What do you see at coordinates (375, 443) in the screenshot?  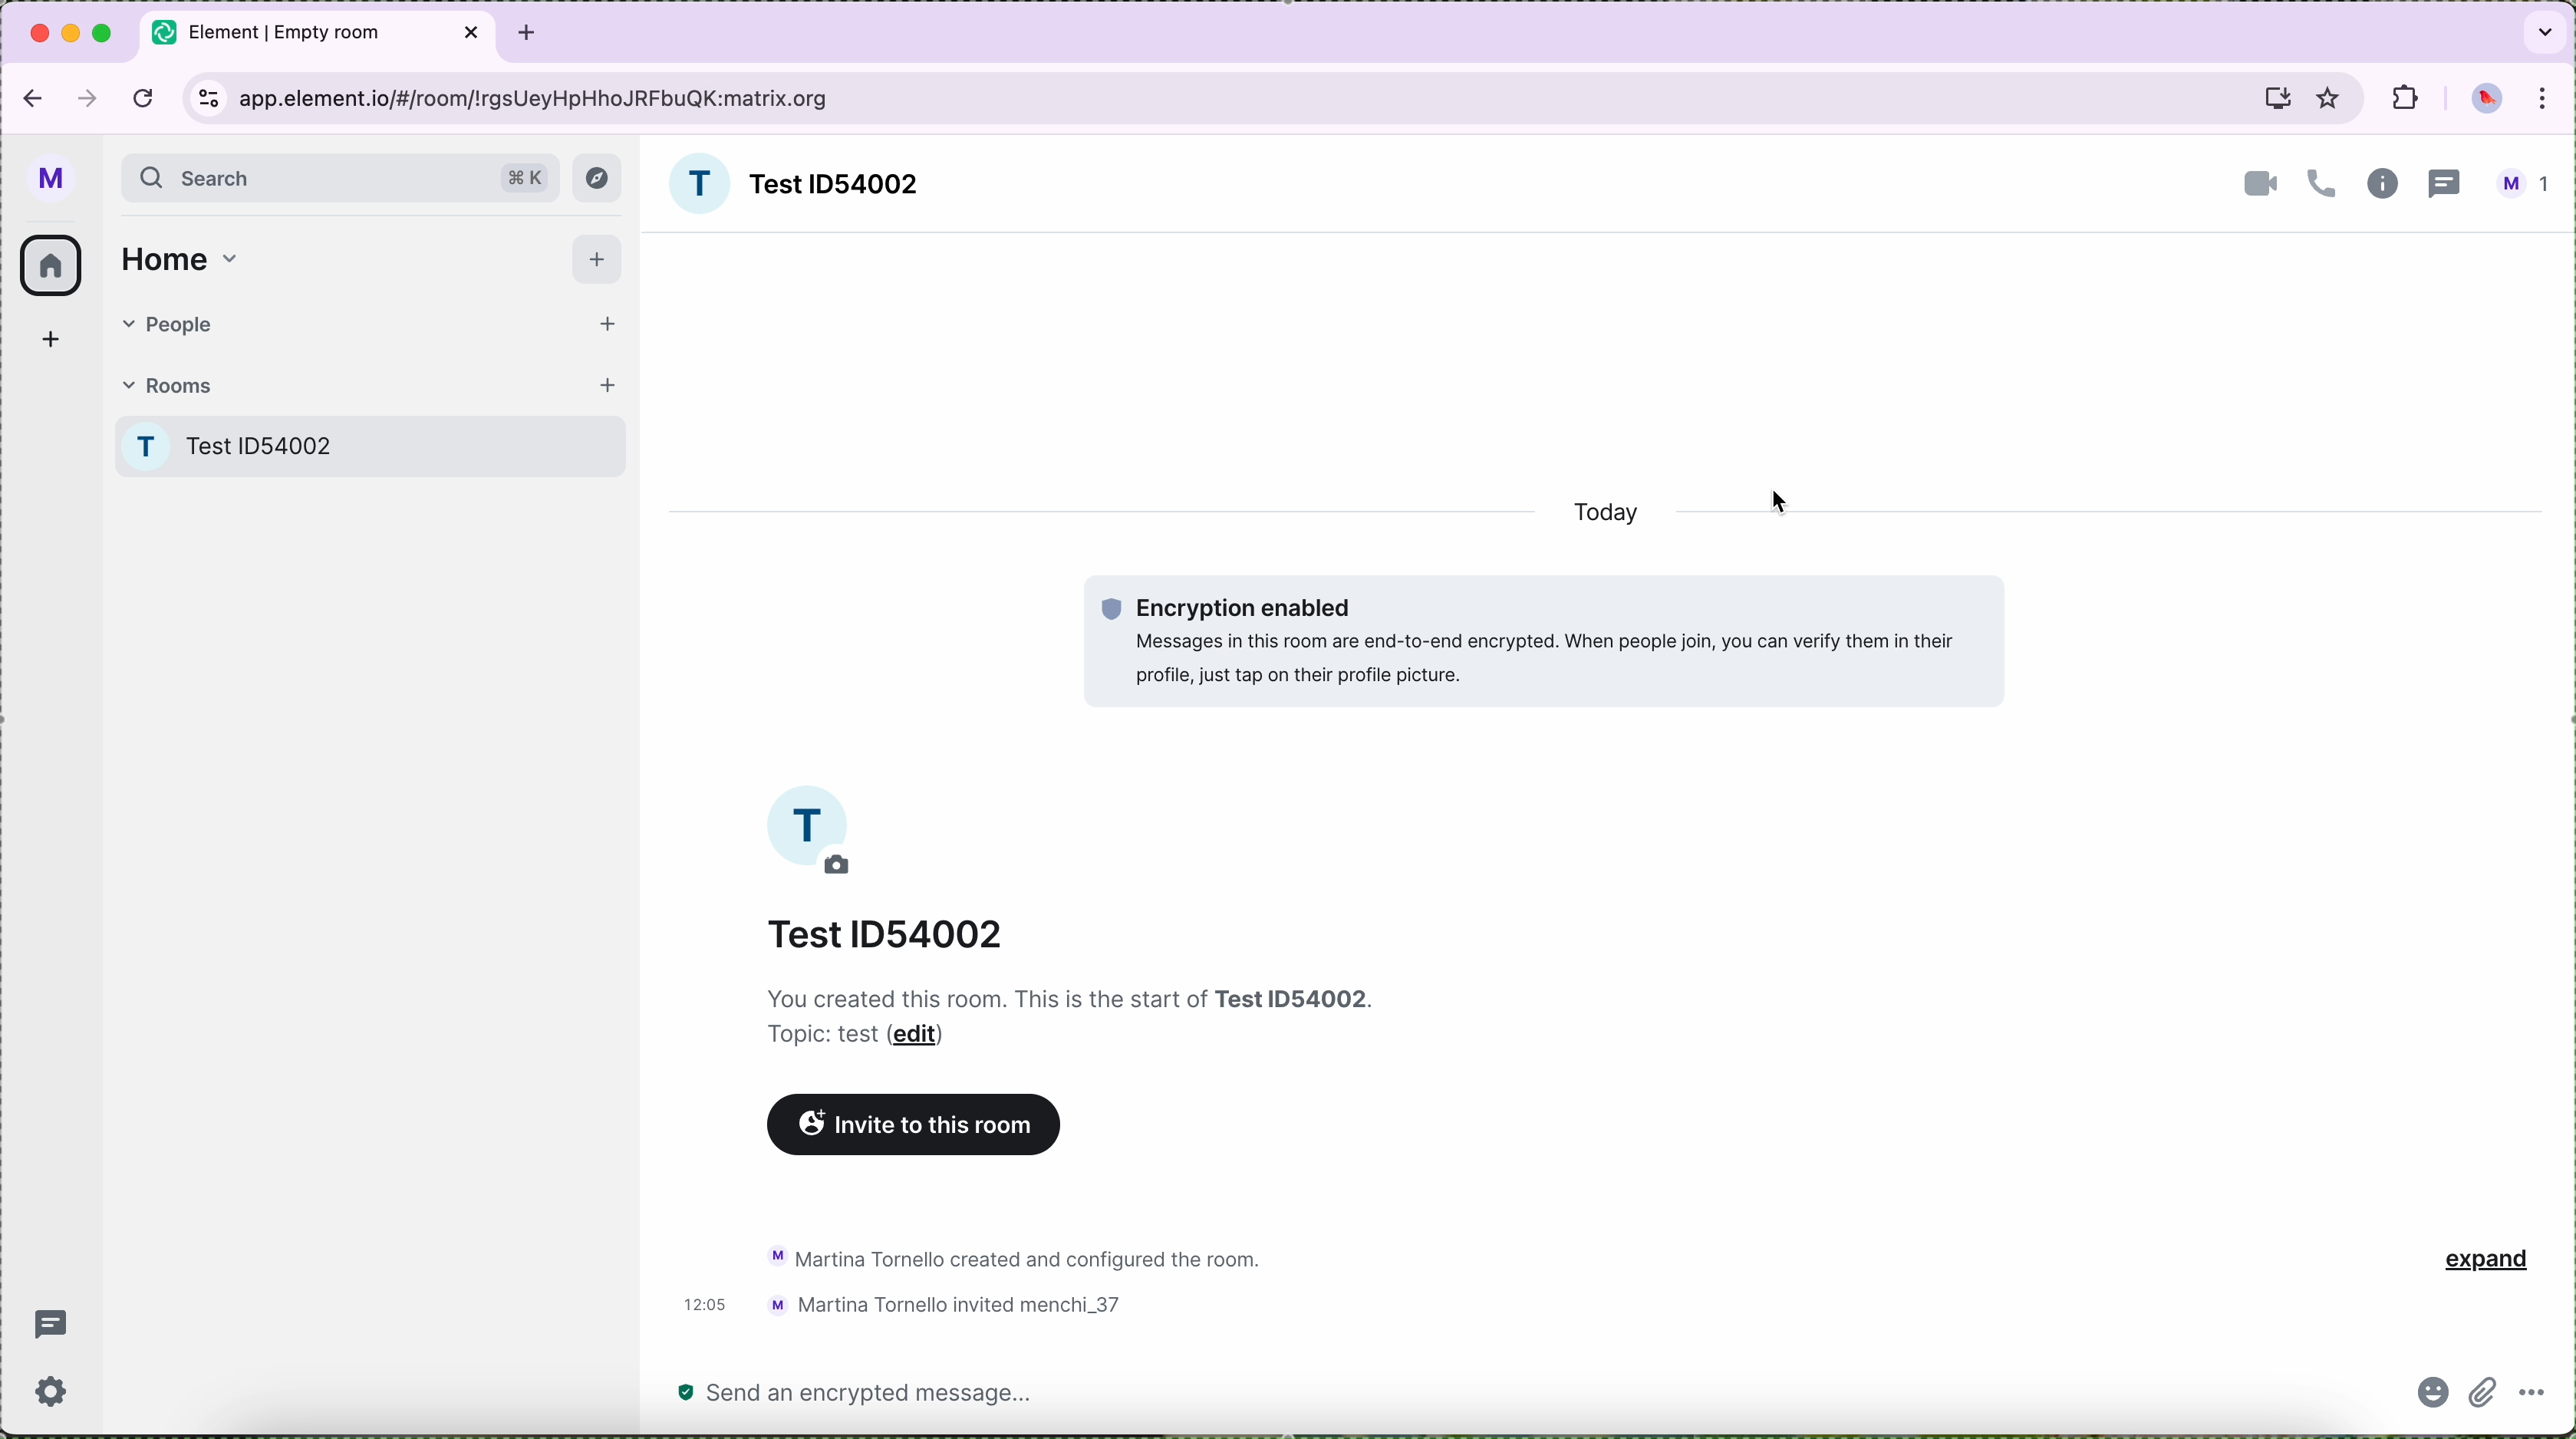 I see `Test room` at bounding box center [375, 443].